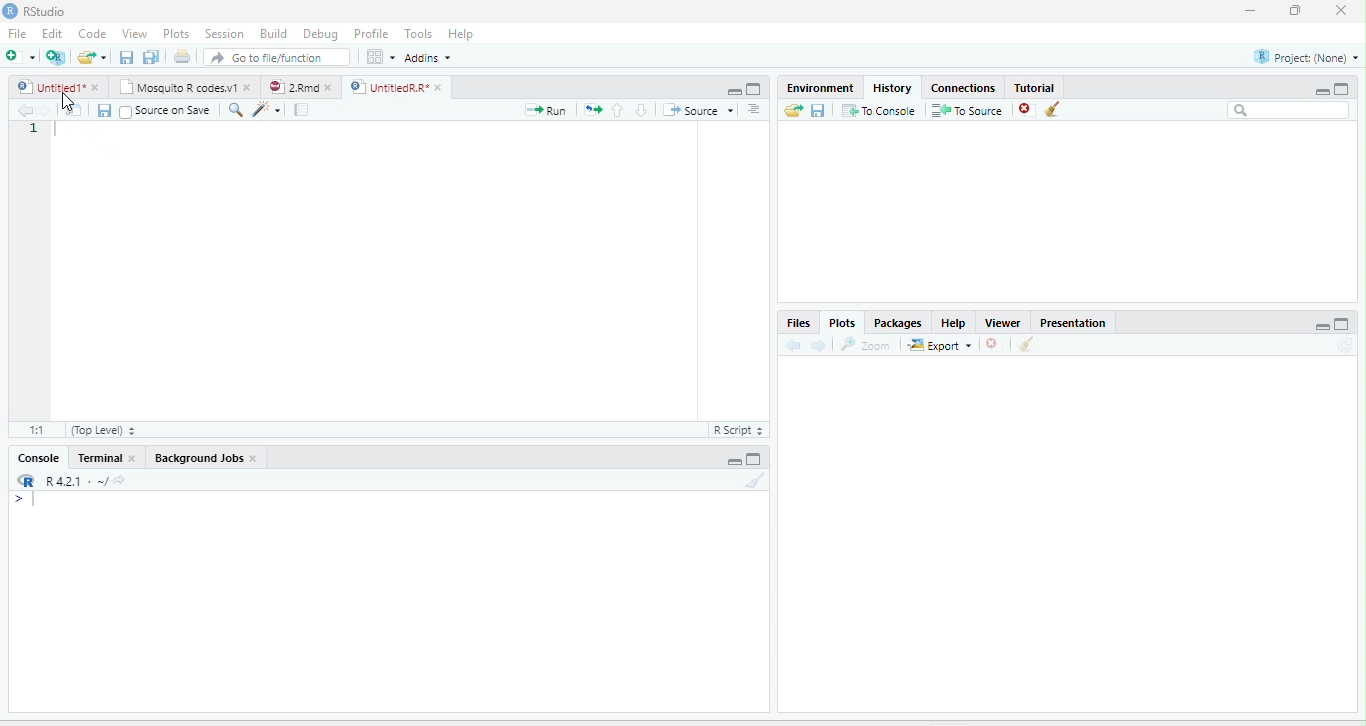 The height and width of the screenshot is (726, 1366). What do you see at coordinates (867, 344) in the screenshot?
I see `Zoom` at bounding box center [867, 344].